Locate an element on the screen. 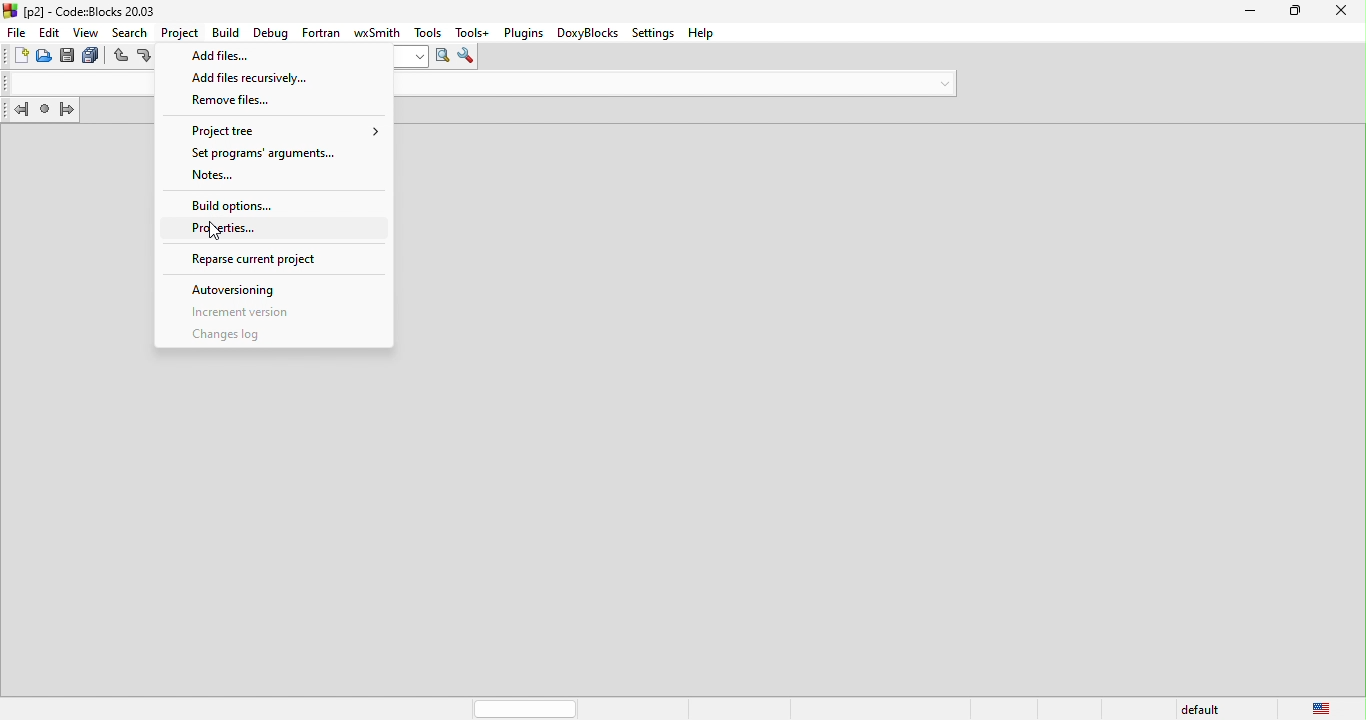  jump forward  is located at coordinates (70, 112).